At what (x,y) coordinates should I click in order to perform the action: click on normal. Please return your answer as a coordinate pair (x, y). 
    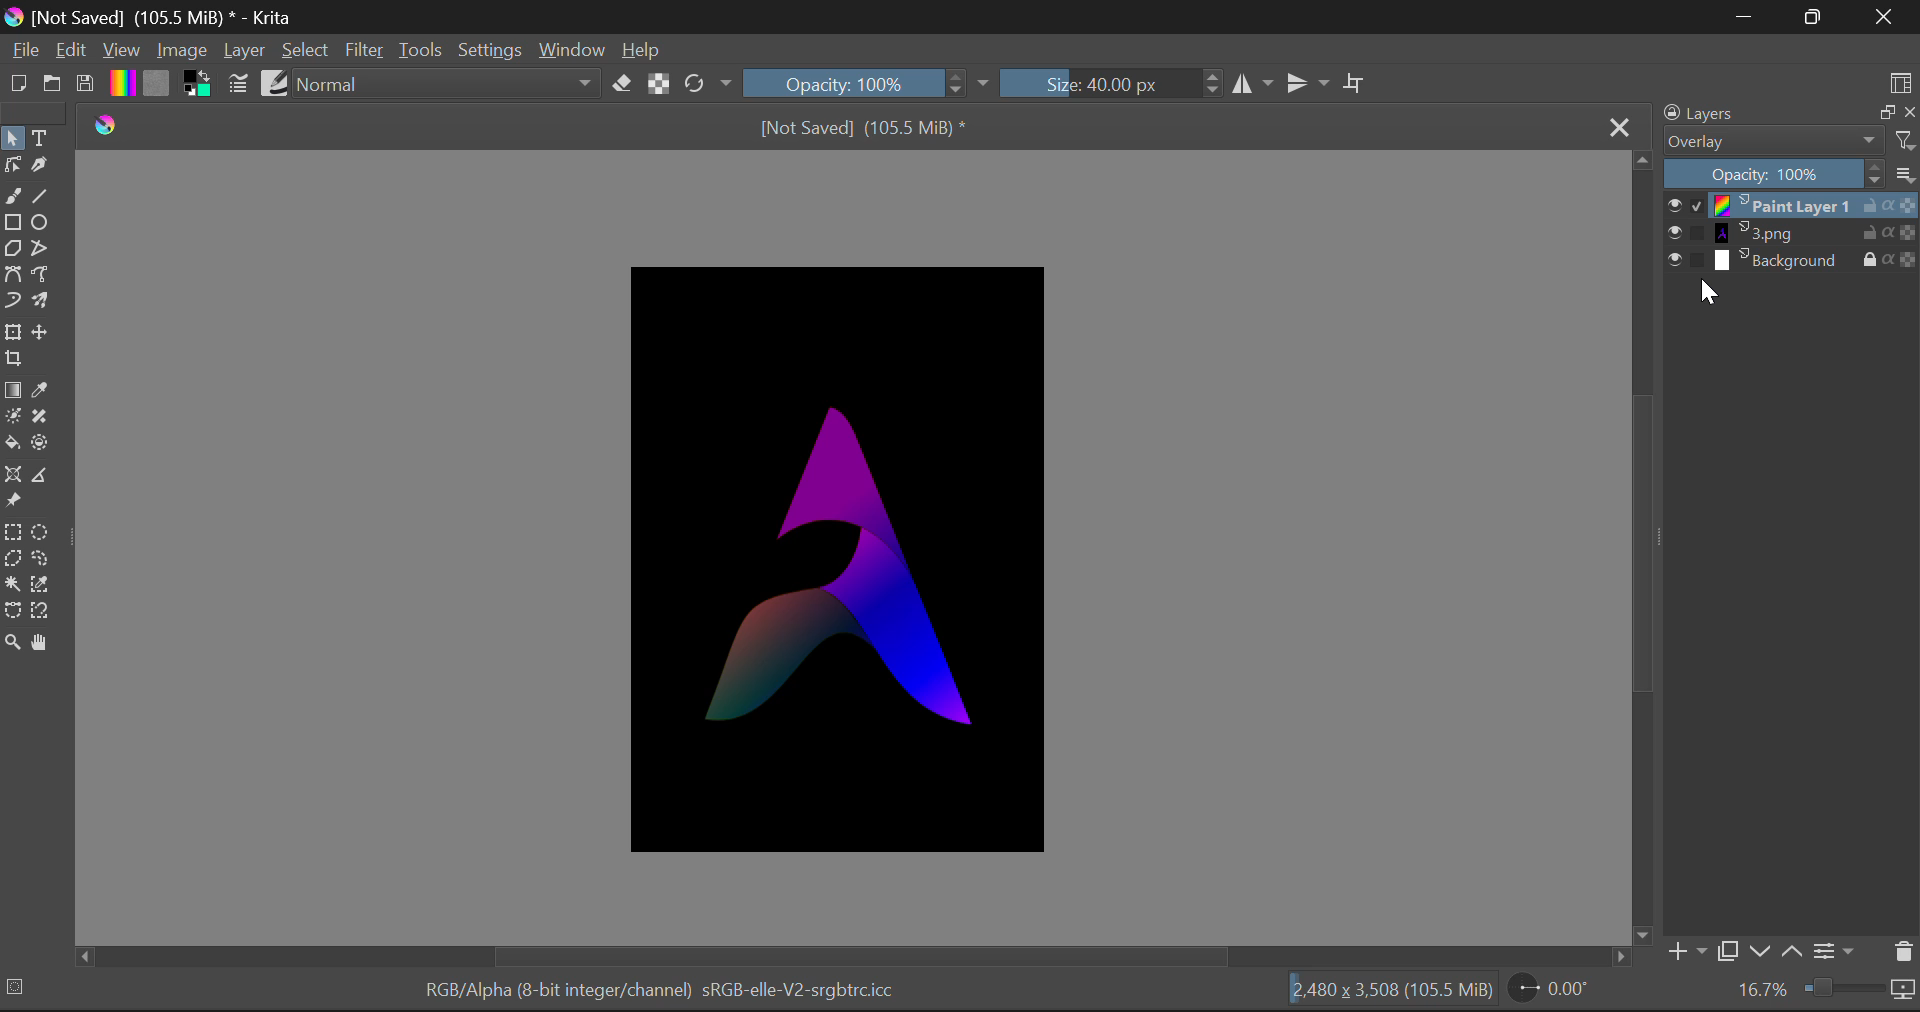
    Looking at the image, I should click on (449, 85).